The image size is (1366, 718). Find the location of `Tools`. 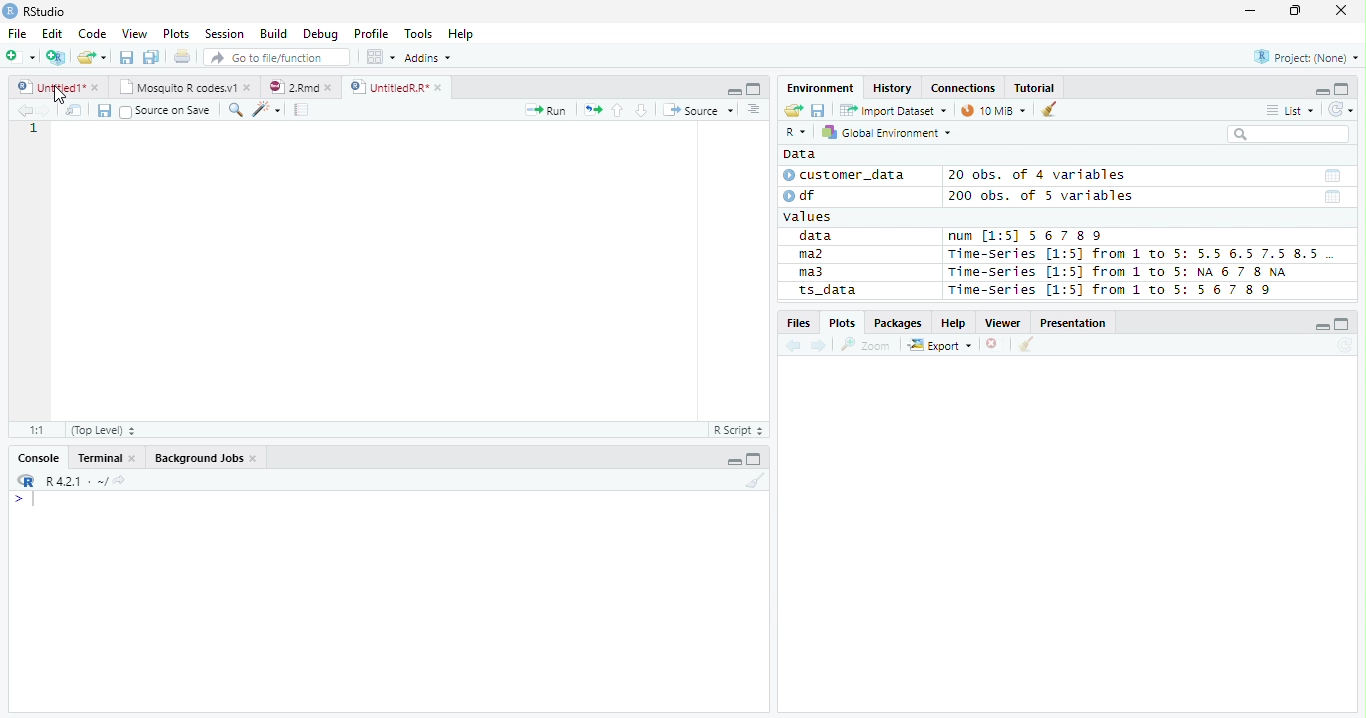

Tools is located at coordinates (422, 32).